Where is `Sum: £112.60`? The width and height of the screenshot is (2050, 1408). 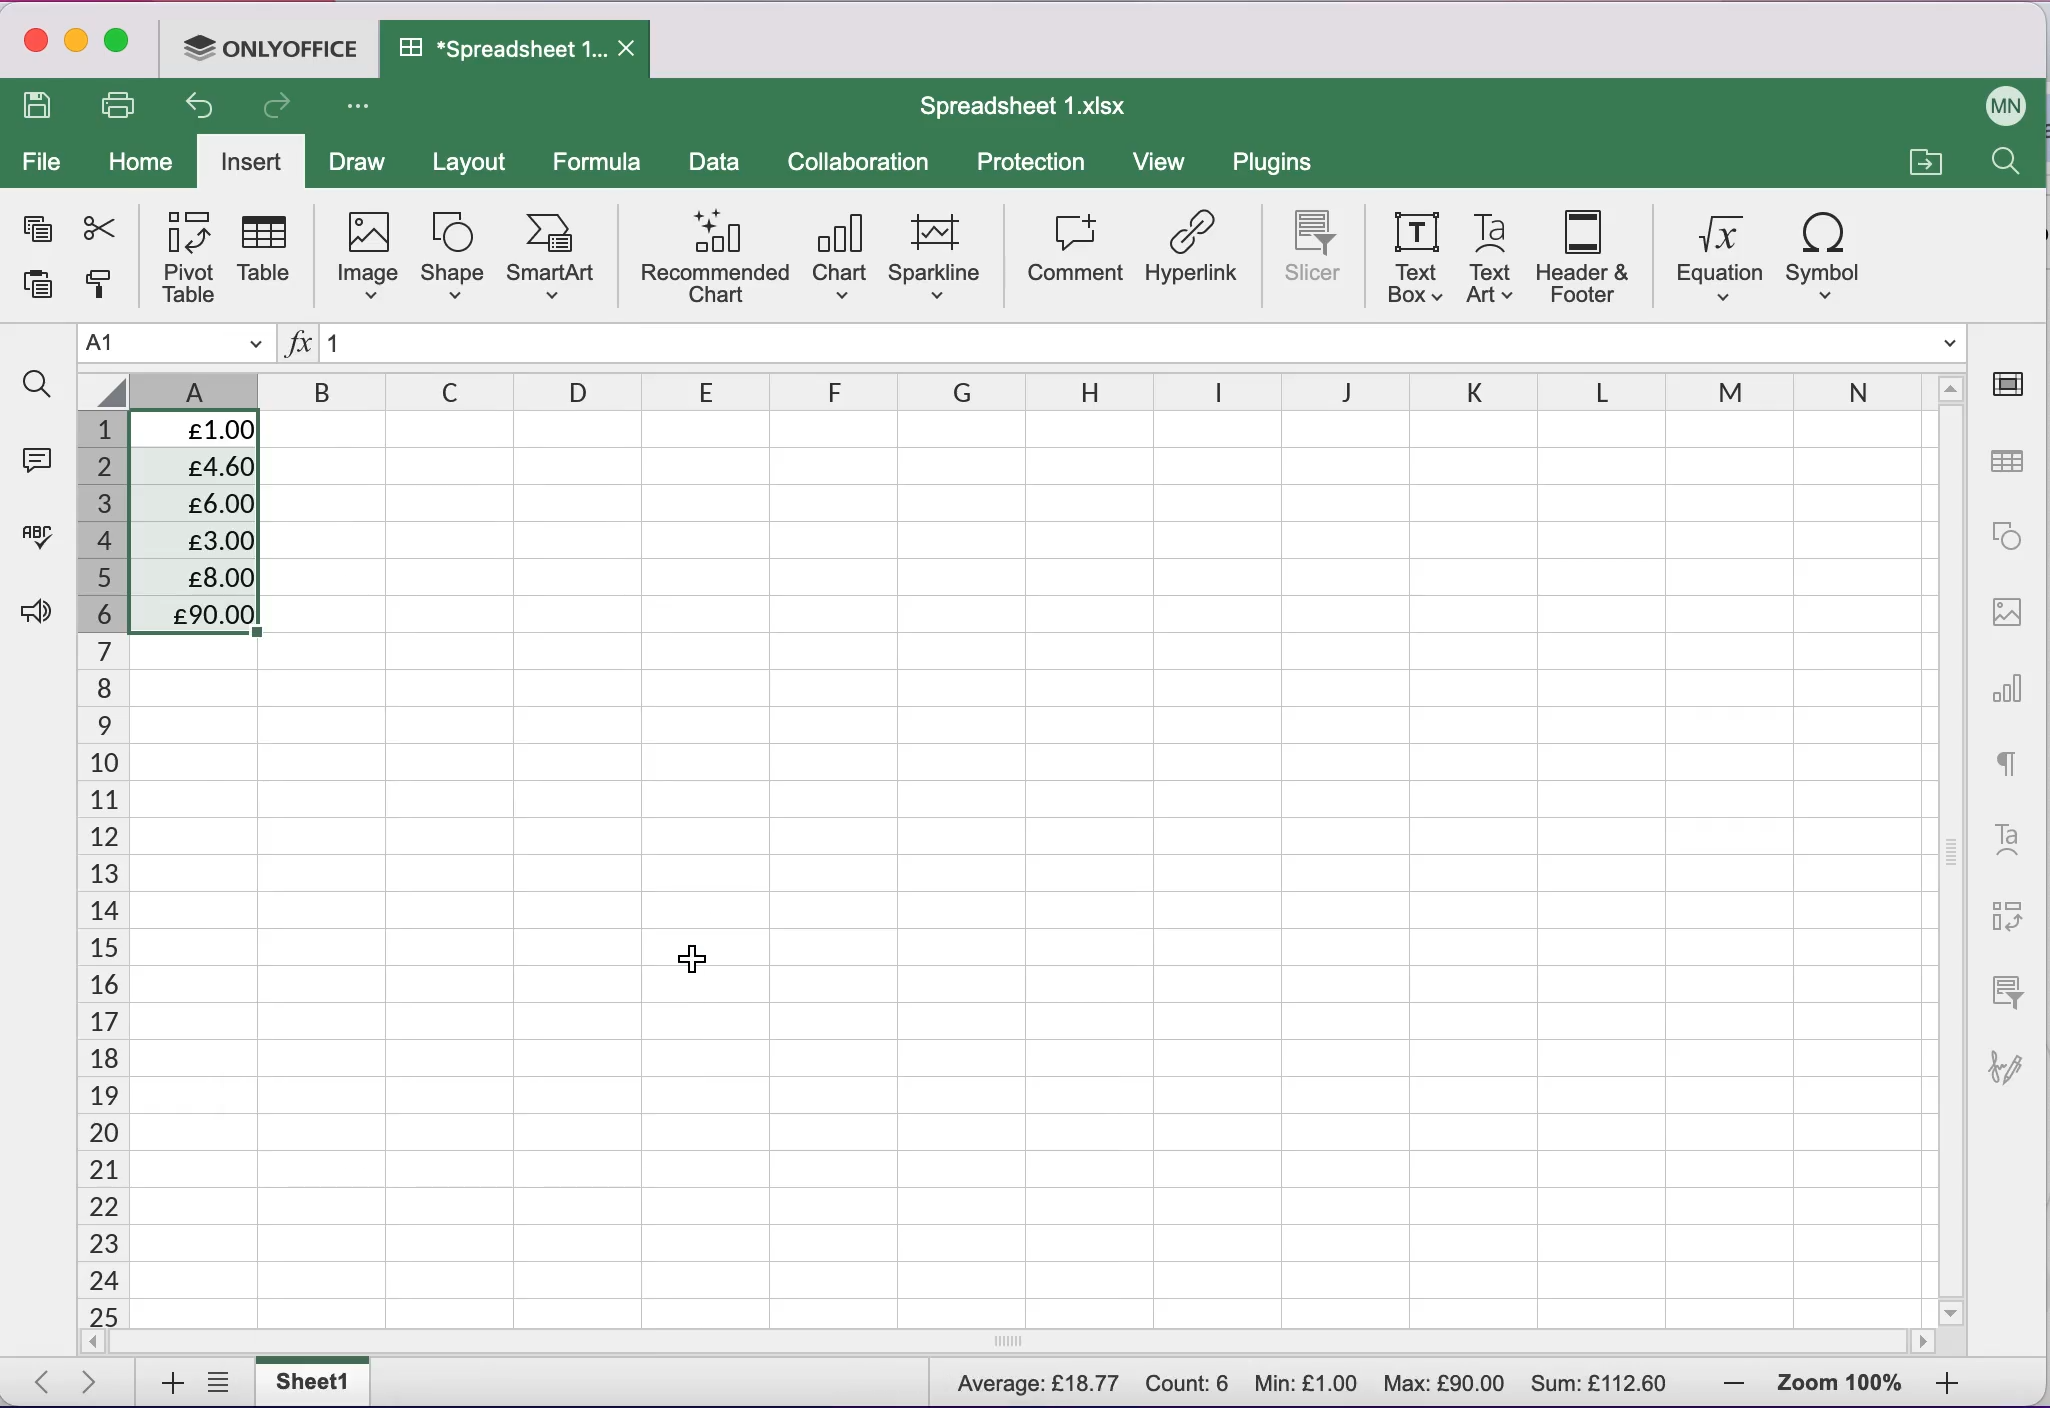 Sum: £112.60 is located at coordinates (1594, 1380).